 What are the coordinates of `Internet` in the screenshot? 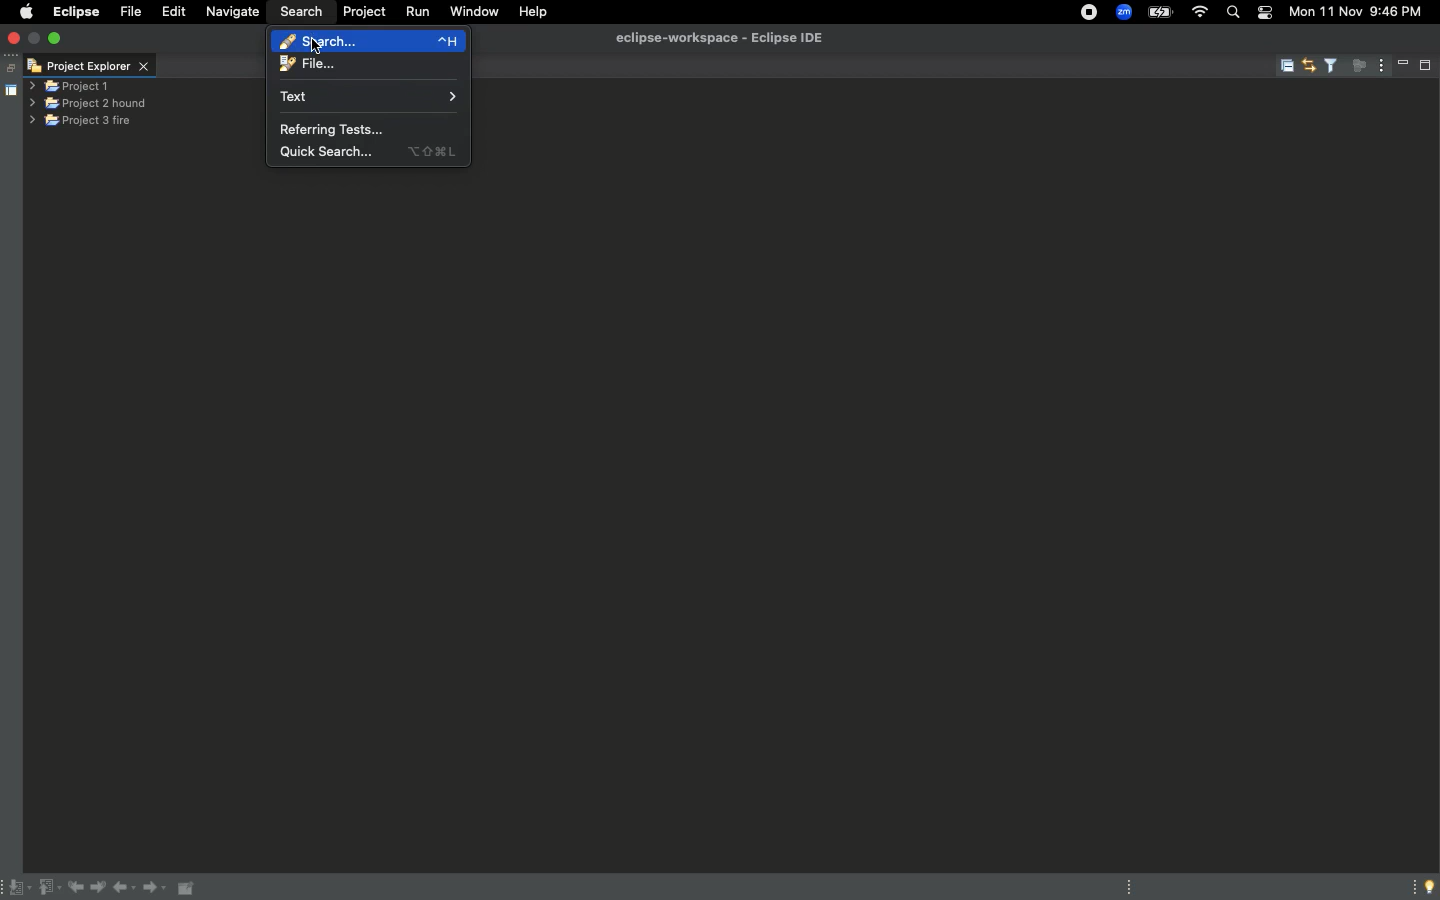 It's located at (1201, 13).